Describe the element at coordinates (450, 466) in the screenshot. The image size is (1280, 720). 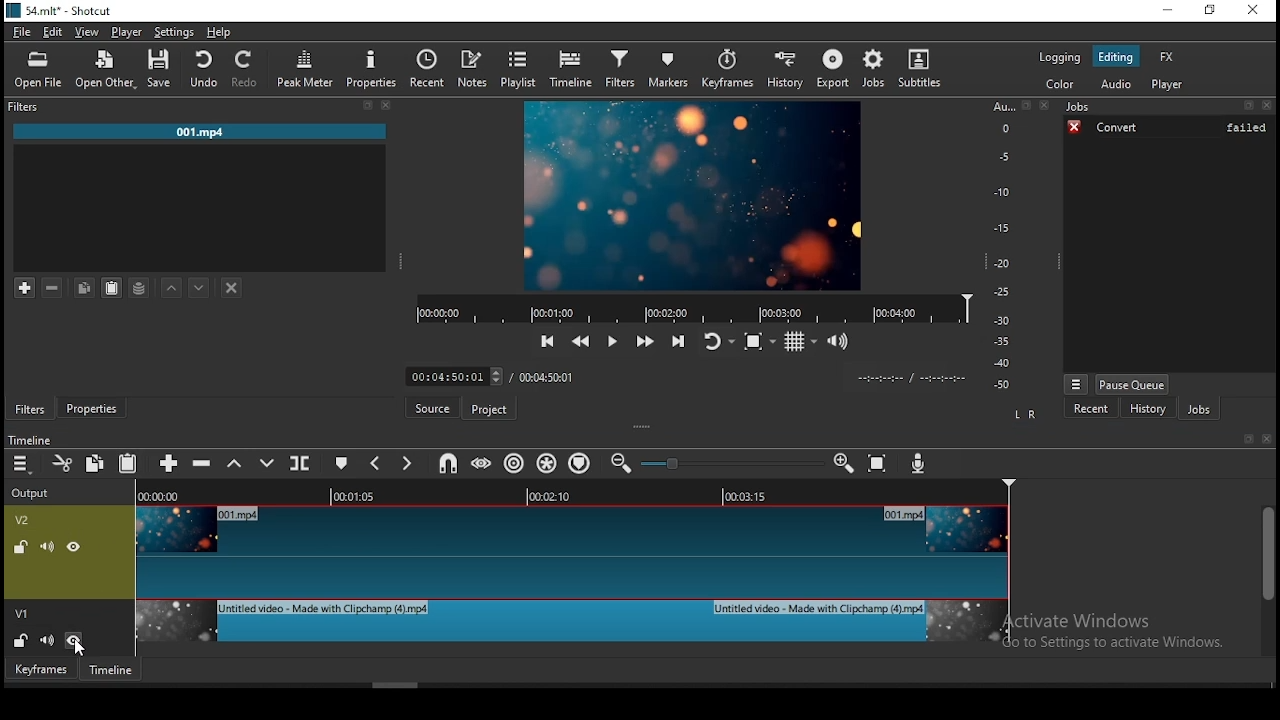
I see `snap` at that location.